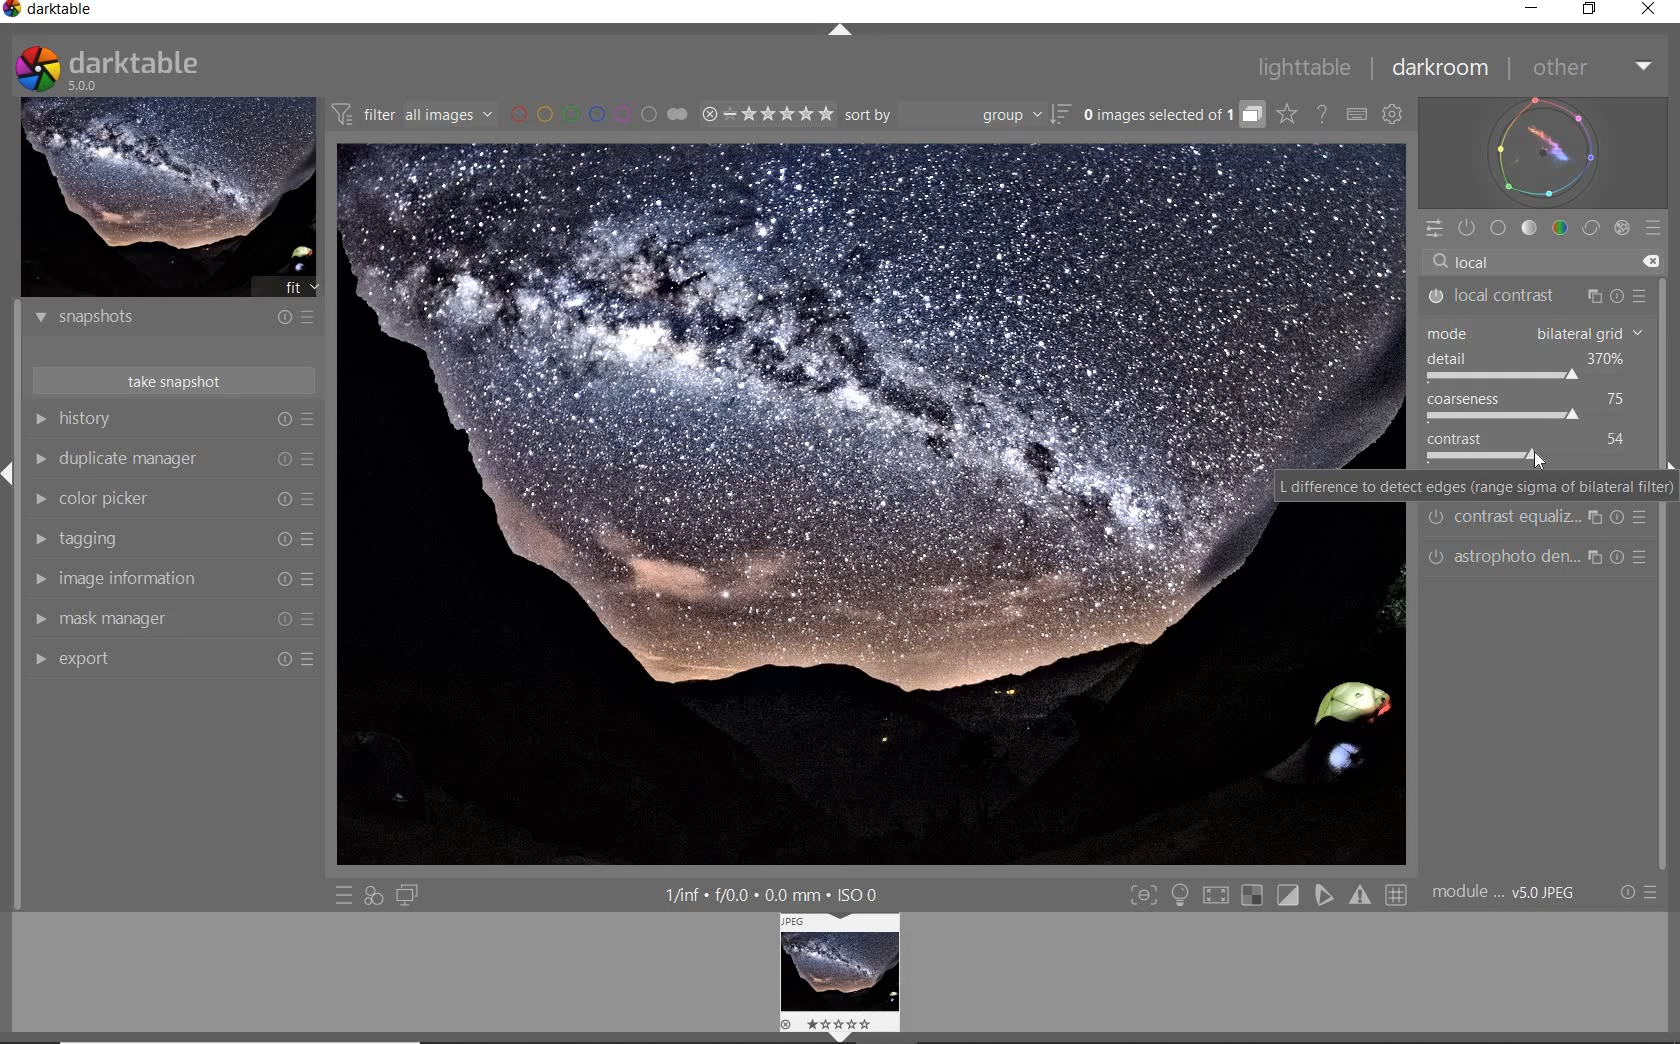 Image resolution: width=1680 pixels, height=1044 pixels. What do you see at coordinates (162, 69) in the screenshot?
I see `darktable 5.0.0` at bounding box center [162, 69].